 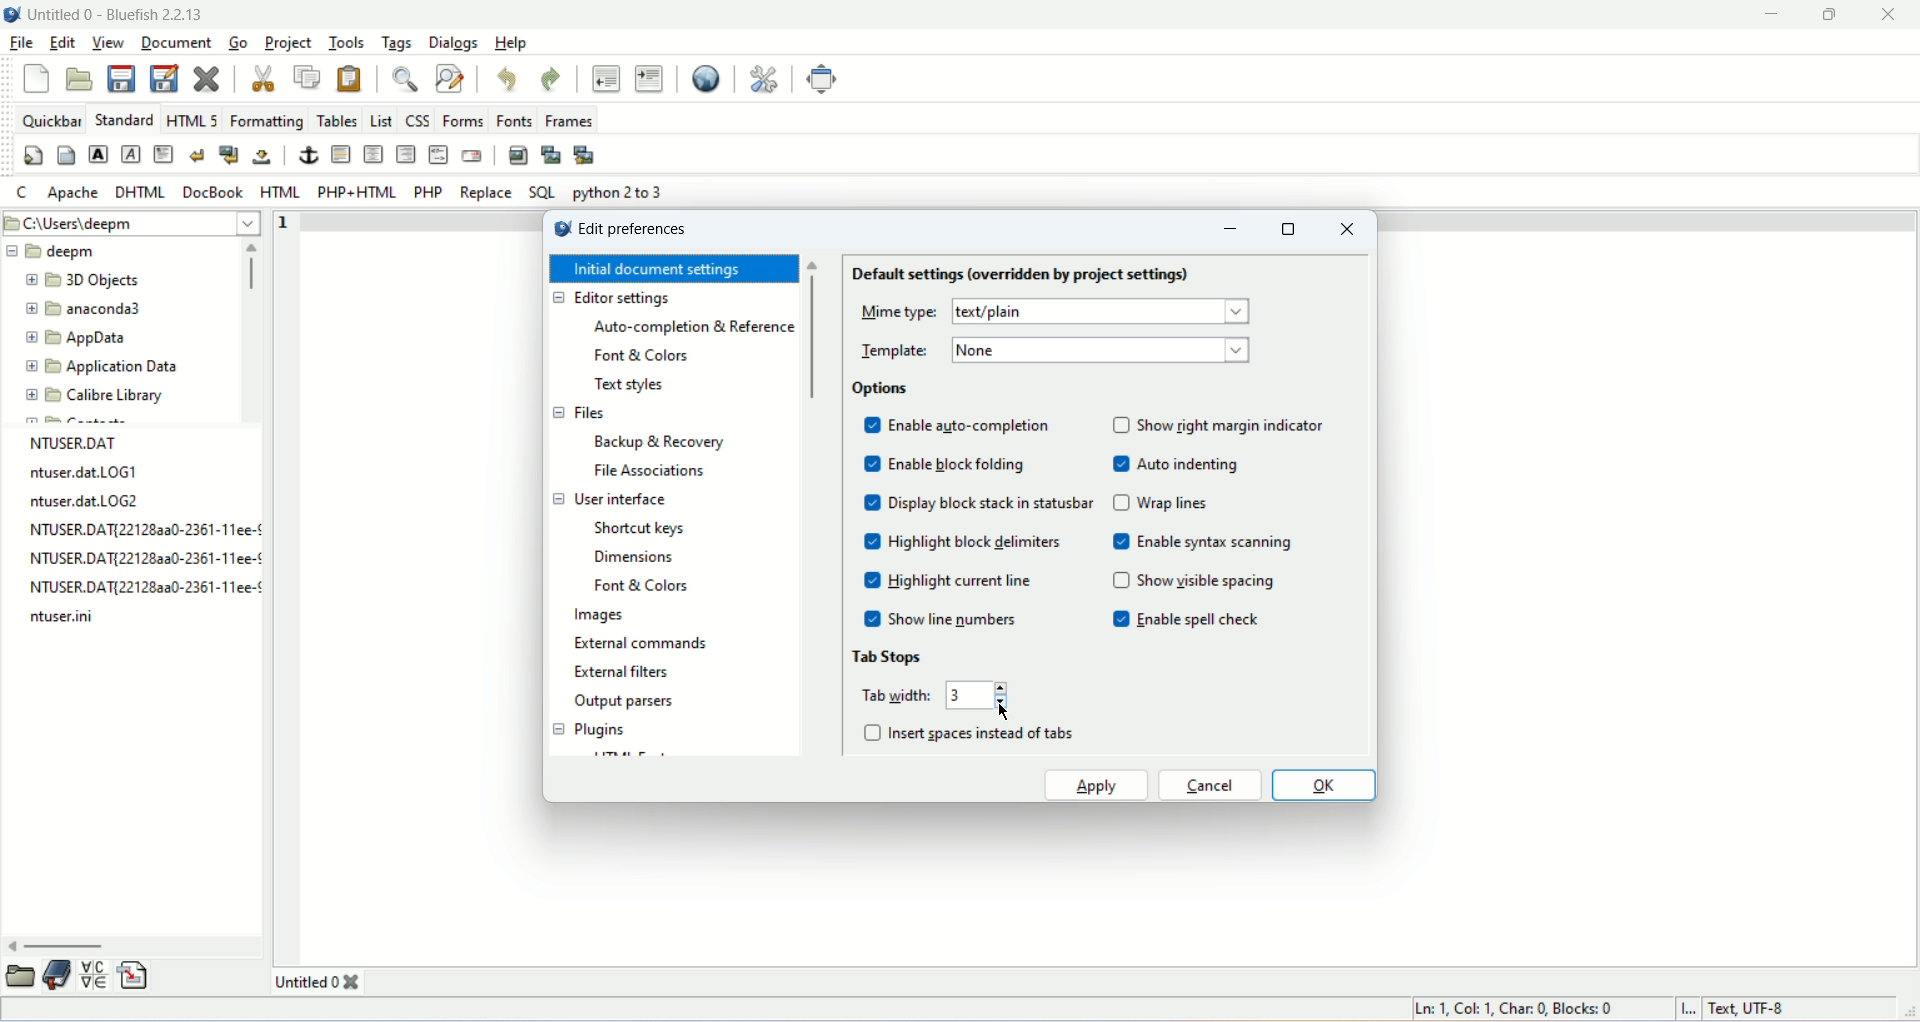 What do you see at coordinates (357, 191) in the screenshot?
I see `PHP+HTML` at bounding box center [357, 191].